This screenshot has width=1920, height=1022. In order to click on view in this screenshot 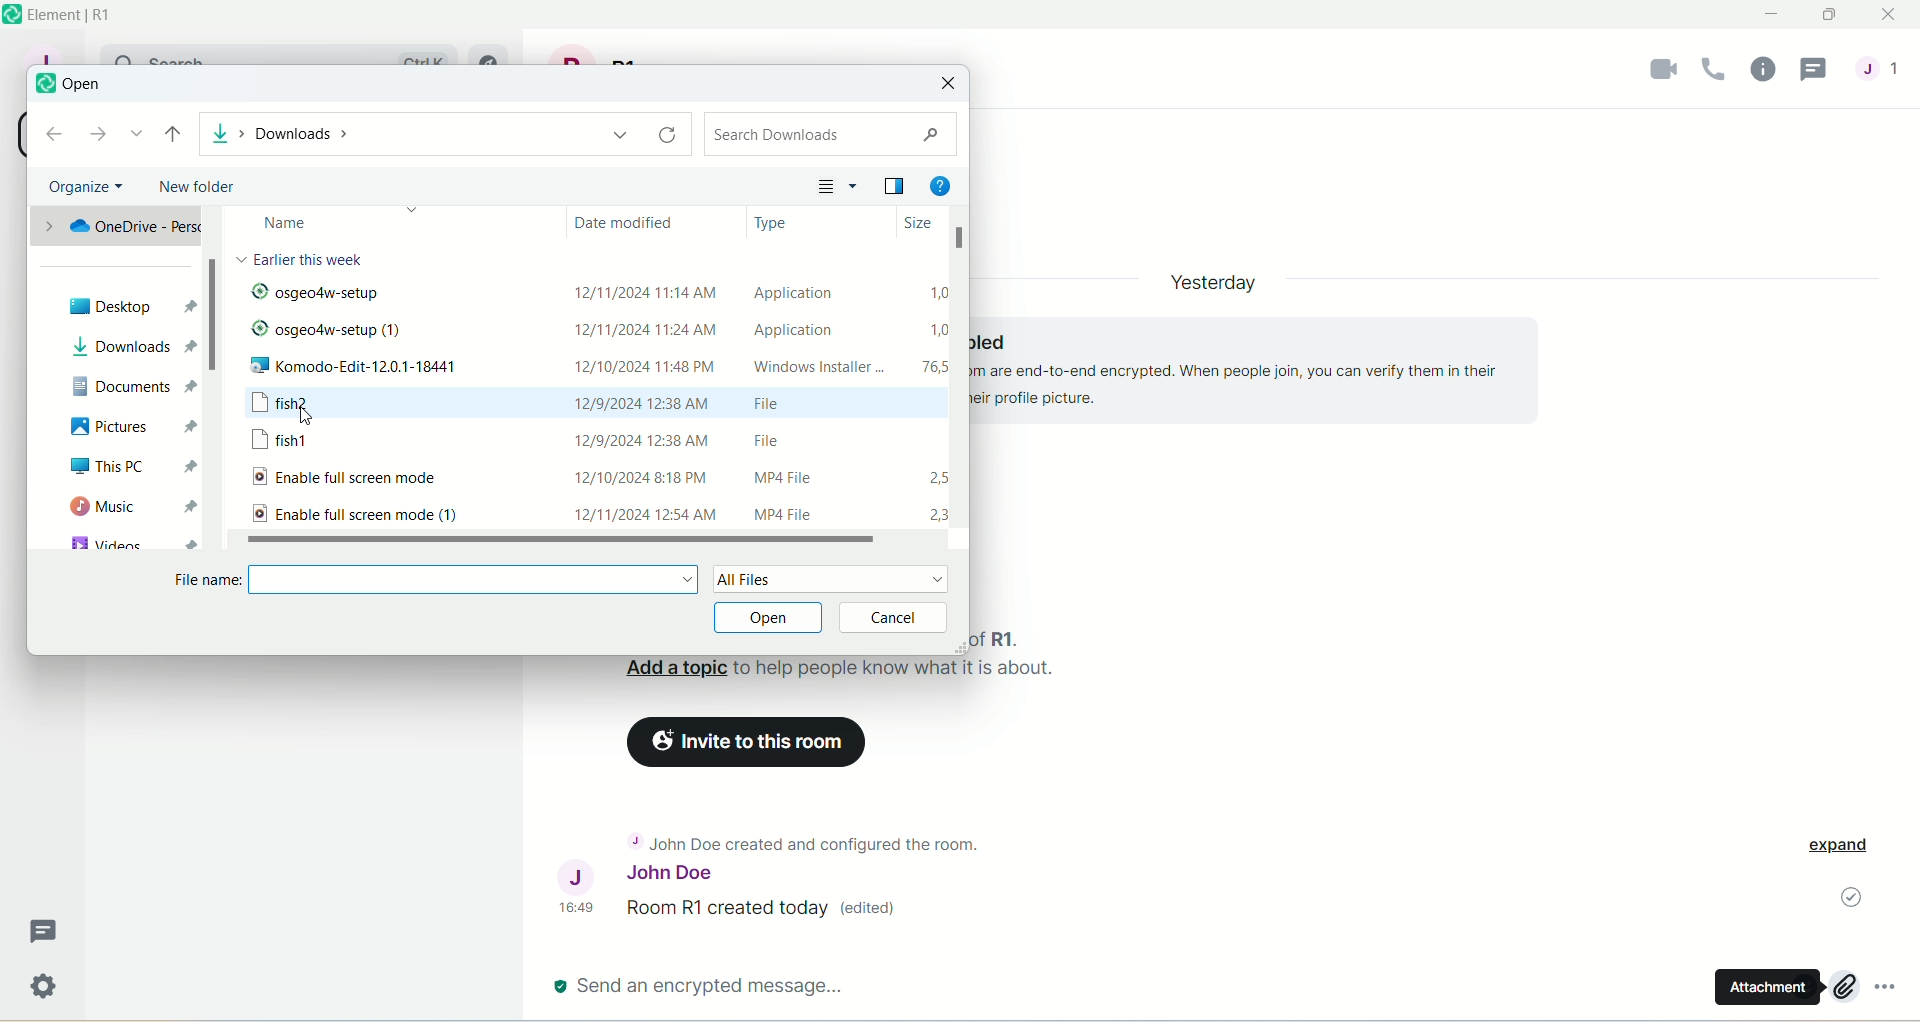, I will do `click(892, 185)`.